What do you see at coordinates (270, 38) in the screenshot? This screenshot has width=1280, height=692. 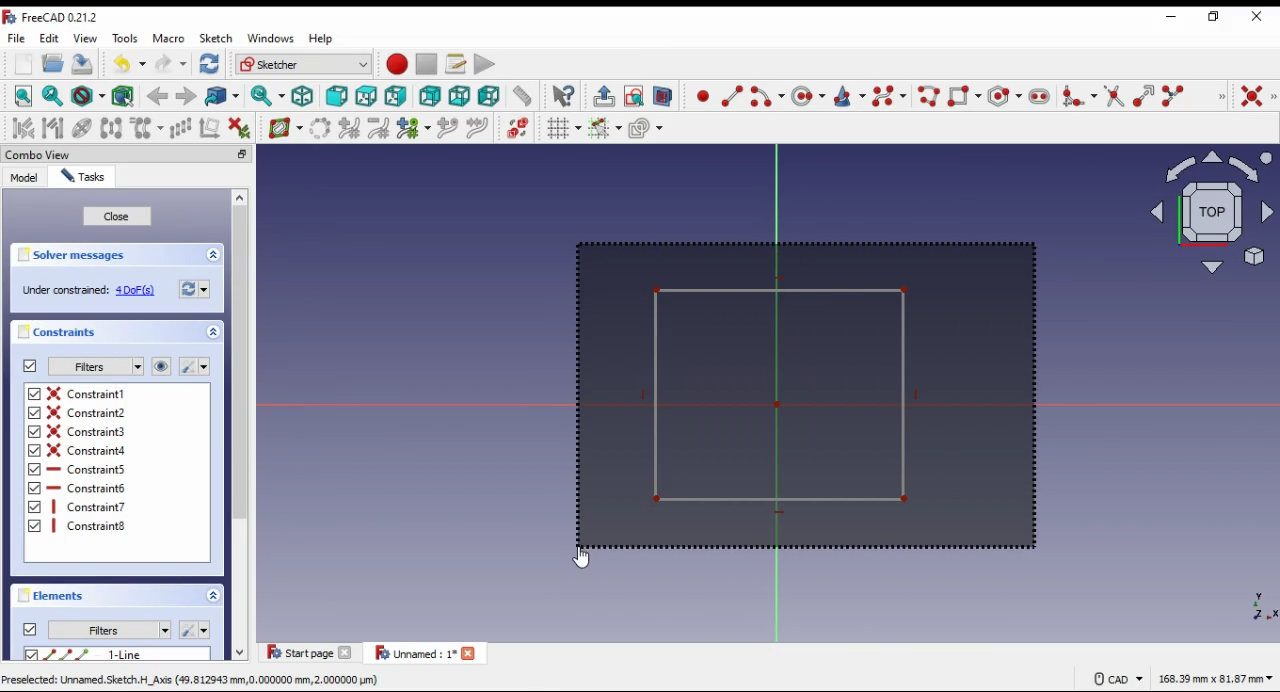 I see `windows` at bounding box center [270, 38].